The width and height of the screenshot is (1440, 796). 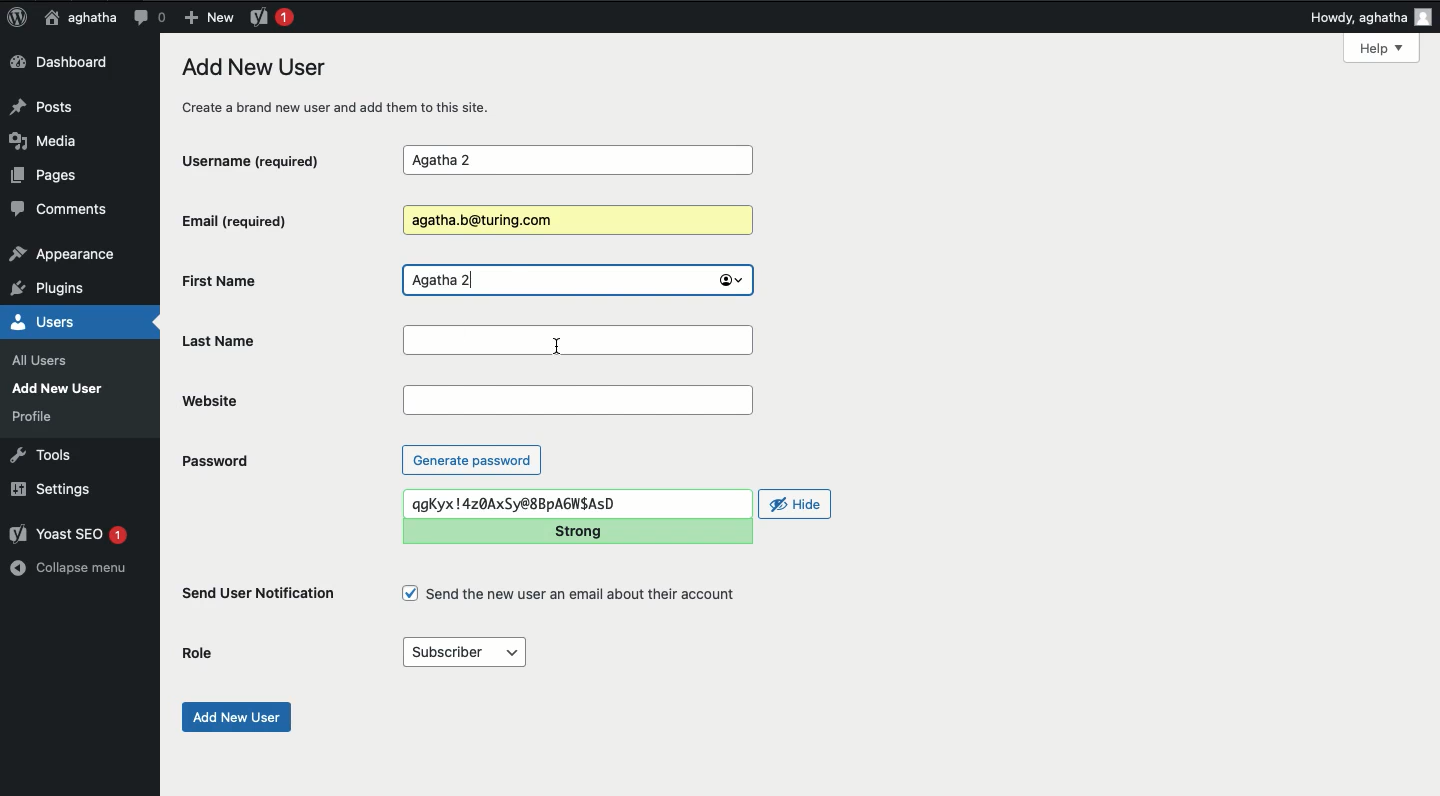 I want to click on Last name, so click(x=581, y=340).